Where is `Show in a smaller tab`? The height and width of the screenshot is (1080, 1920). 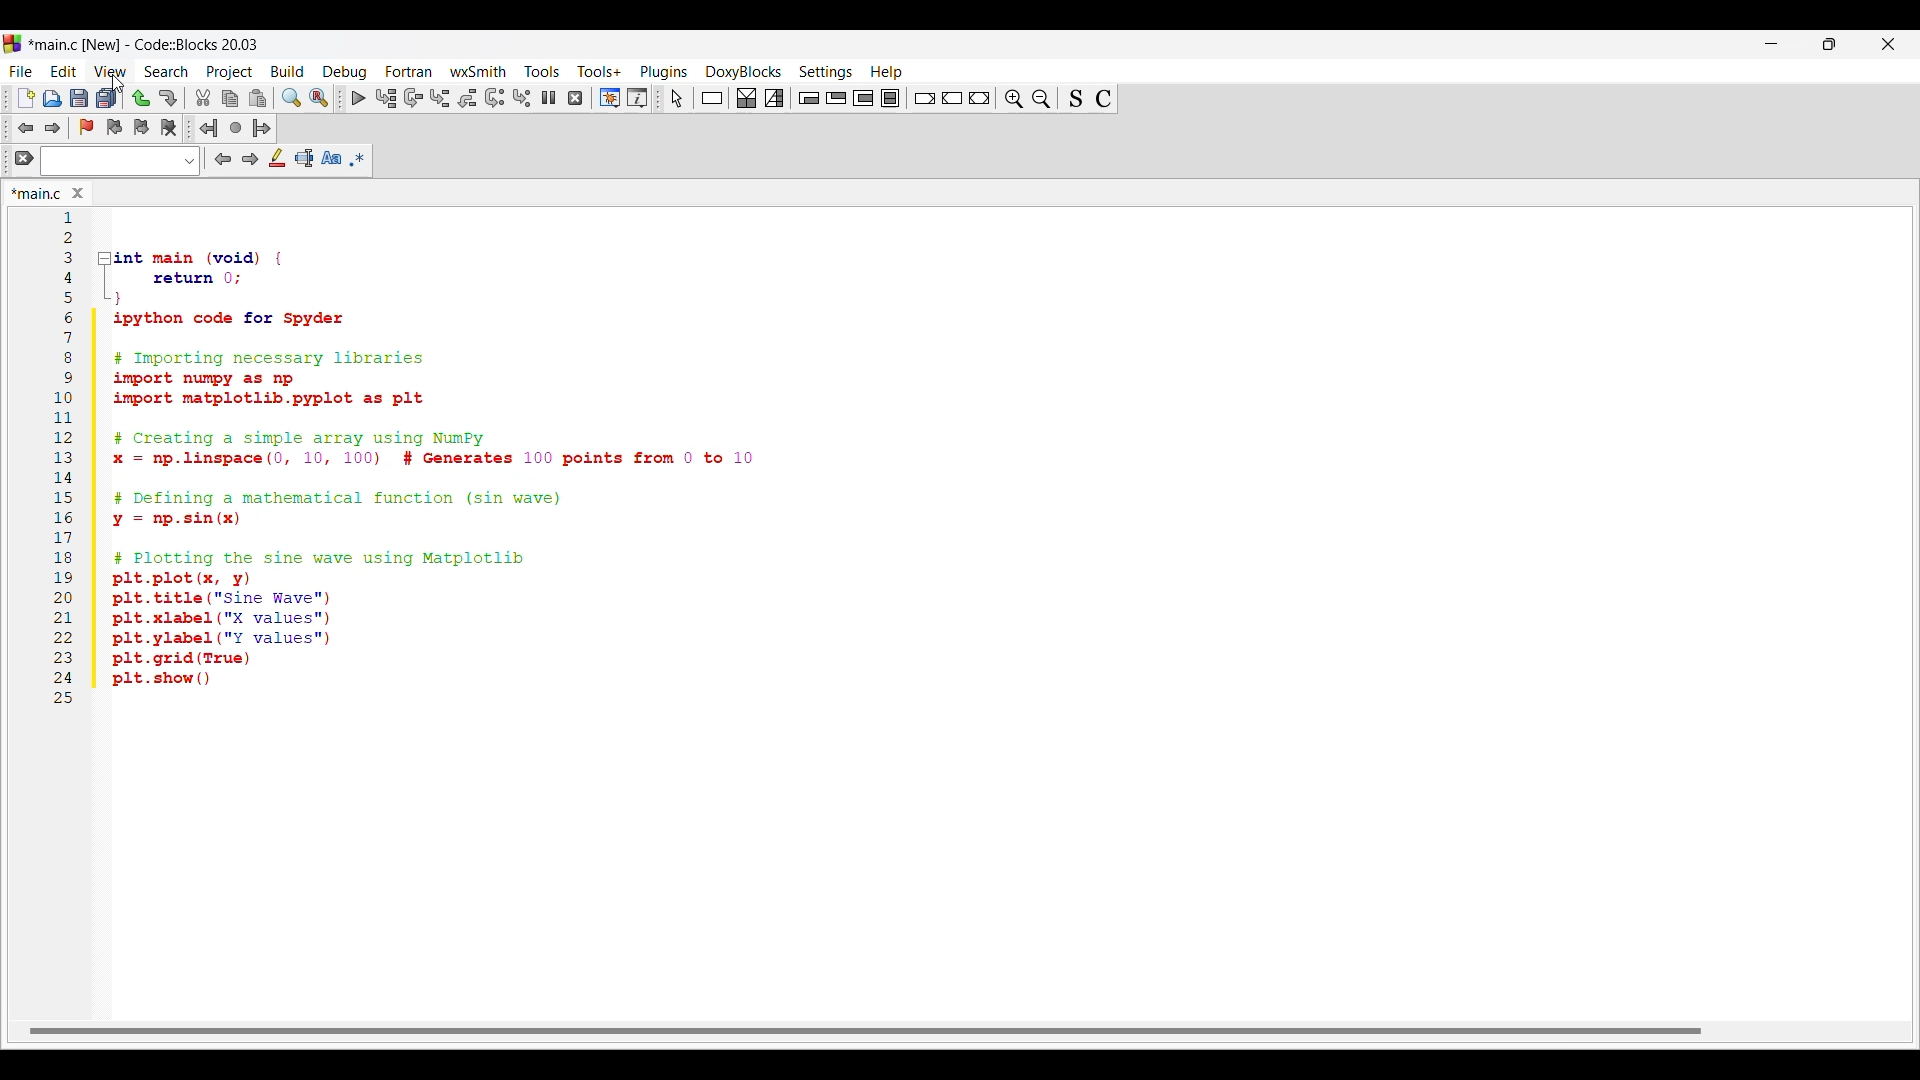 Show in a smaller tab is located at coordinates (1830, 44).